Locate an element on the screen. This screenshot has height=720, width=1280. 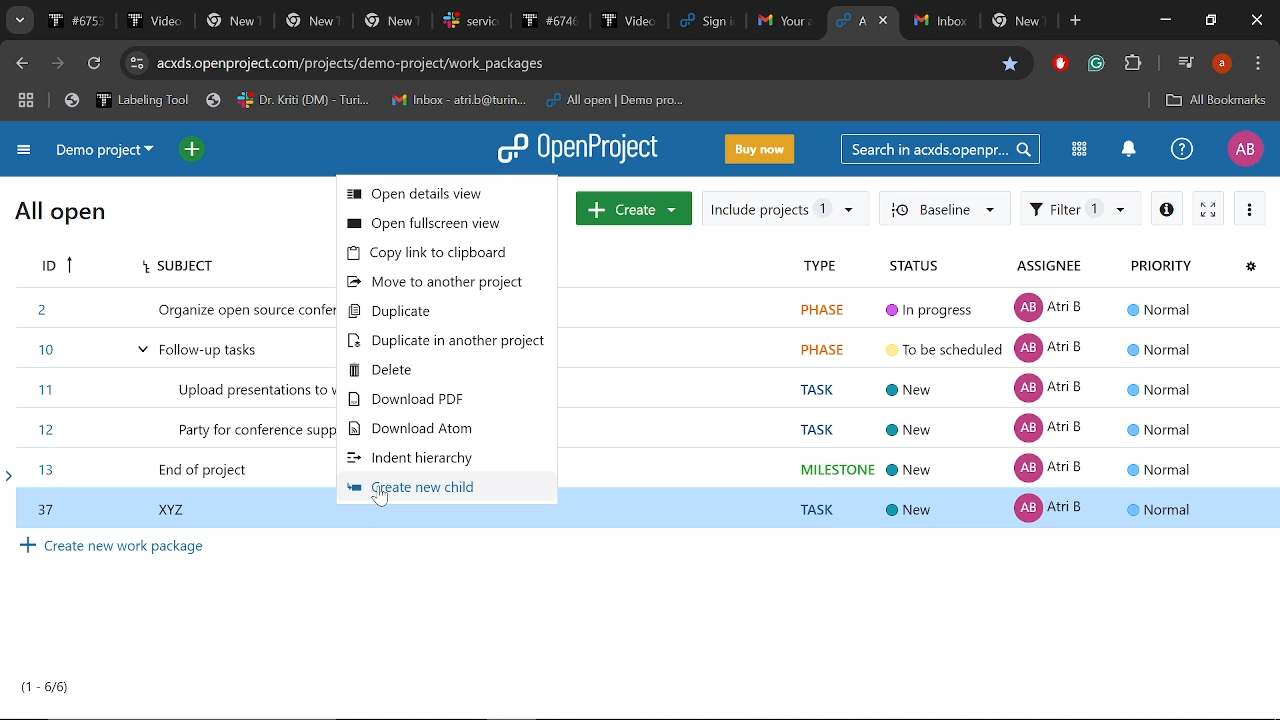
Duplicate is located at coordinates (449, 312).